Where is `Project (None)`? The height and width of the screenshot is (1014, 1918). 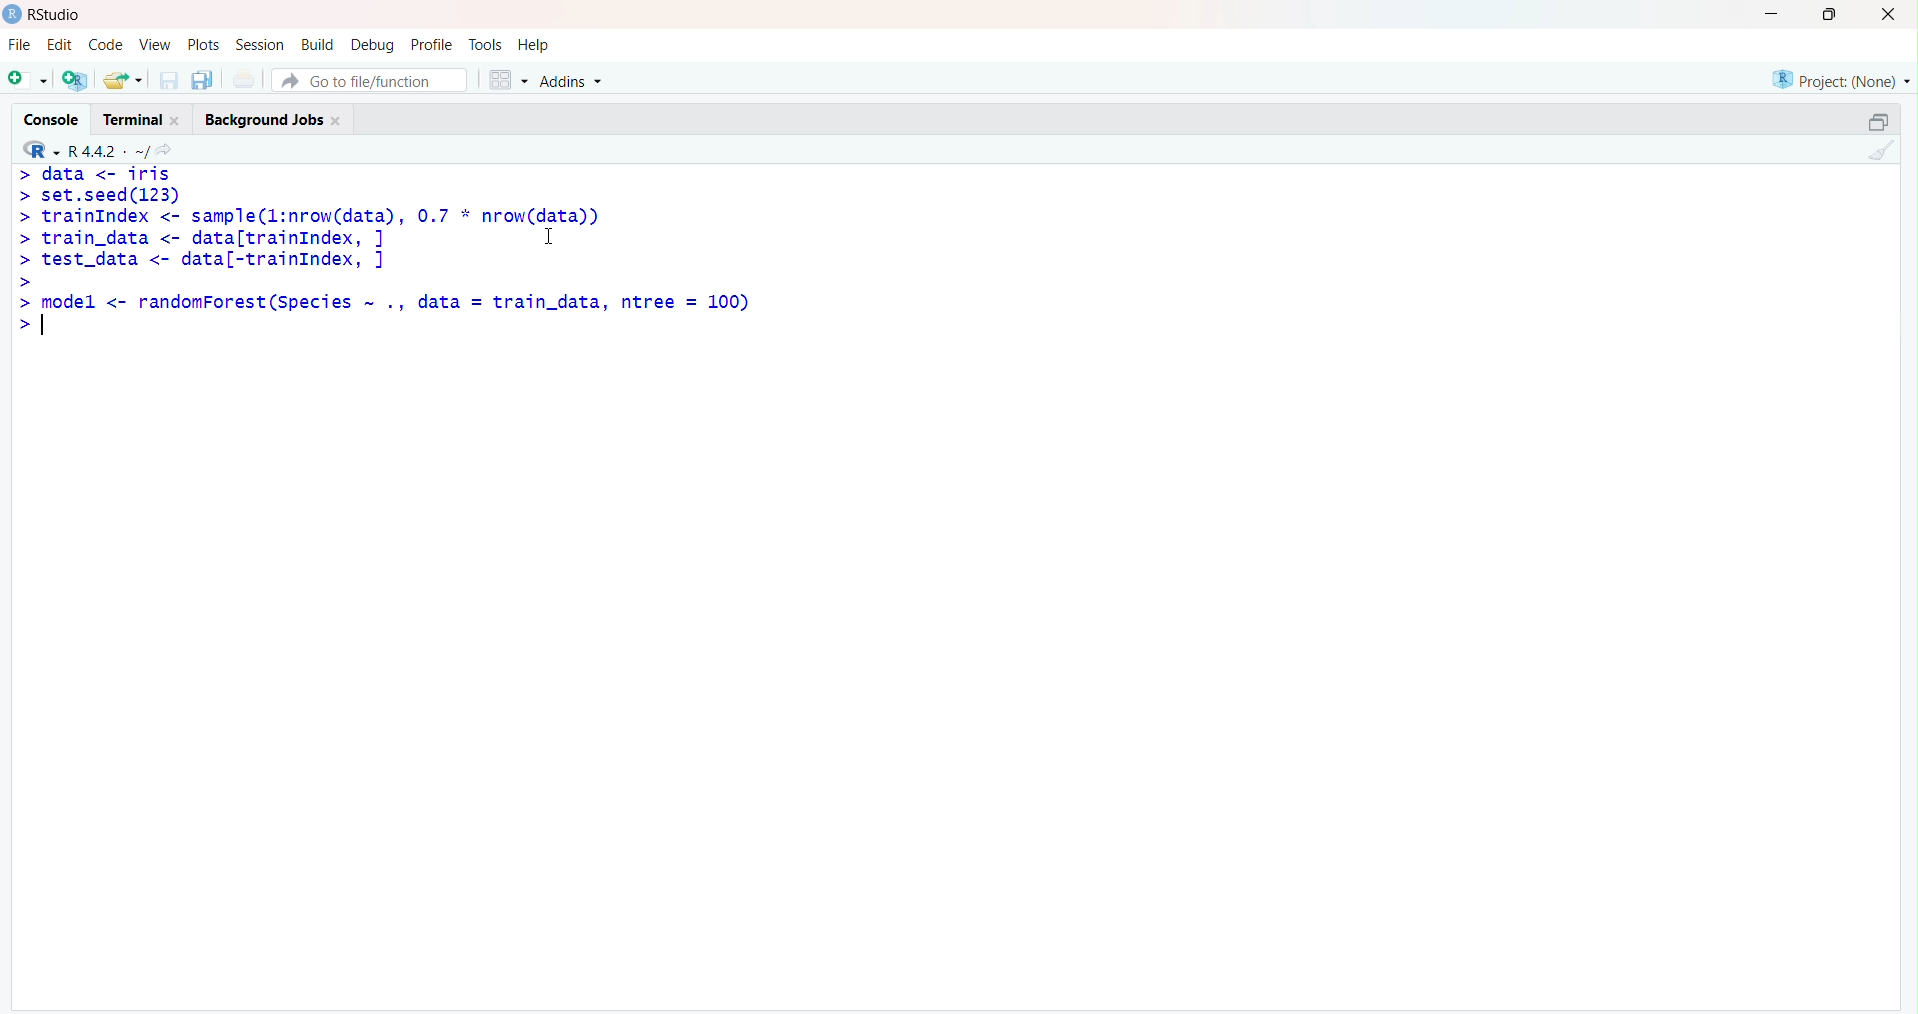
Project (None) is located at coordinates (1839, 79).